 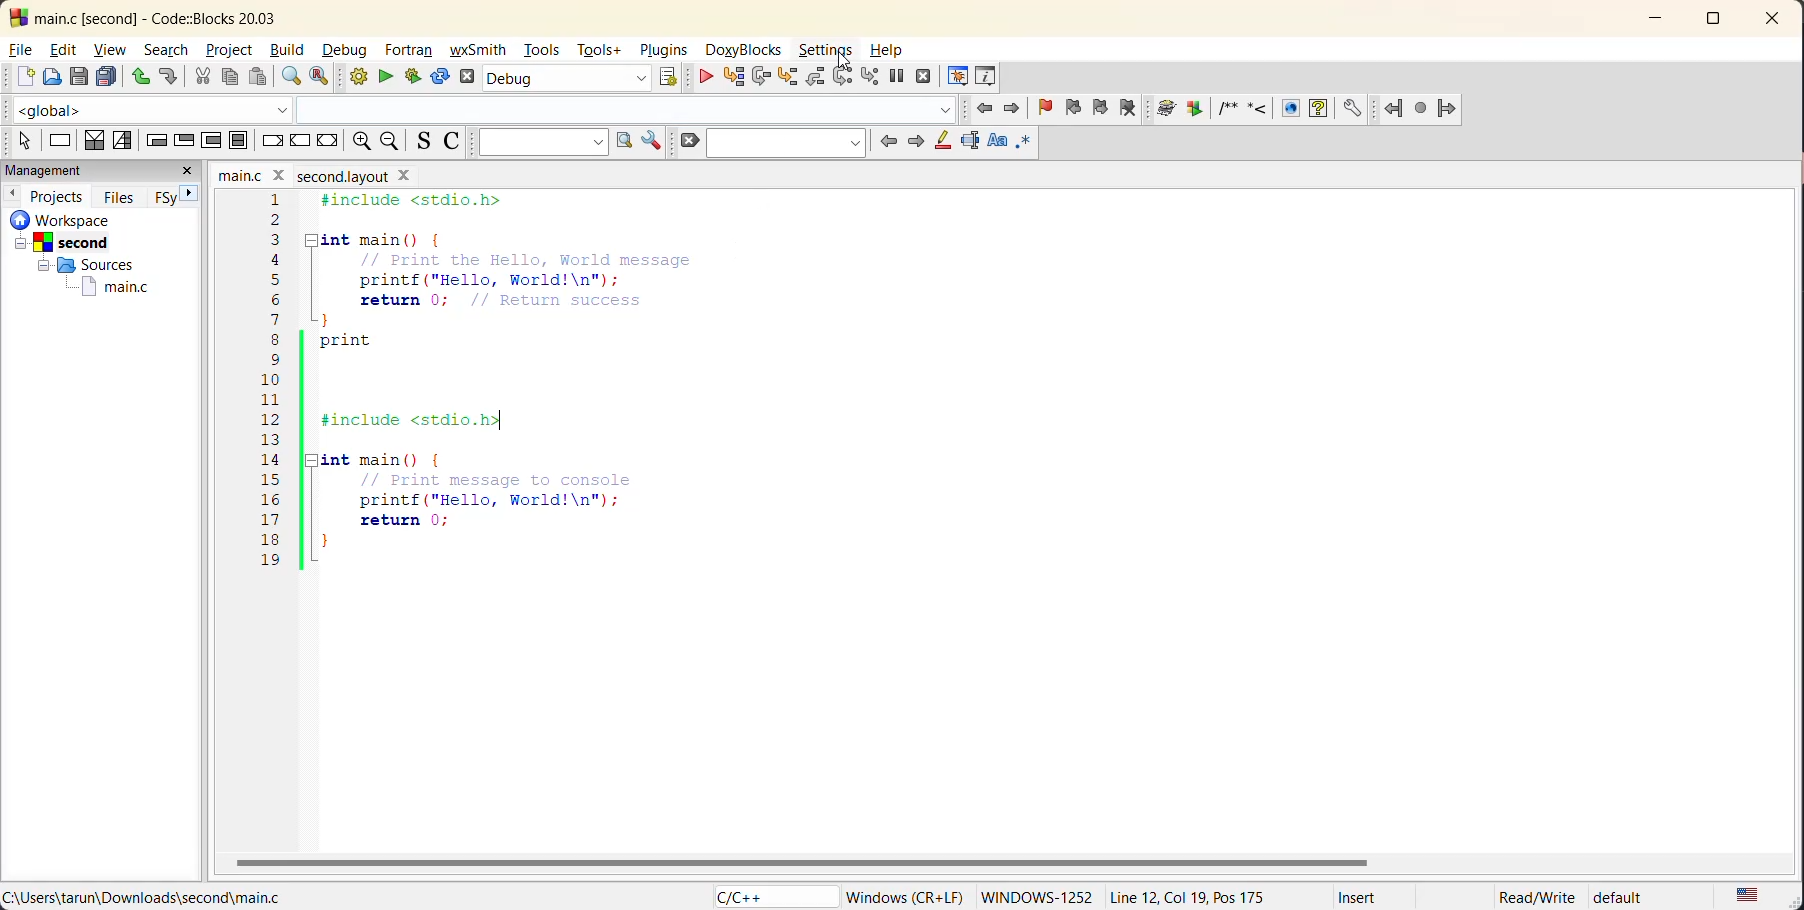 I want to click on select, so click(x=24, y=140).